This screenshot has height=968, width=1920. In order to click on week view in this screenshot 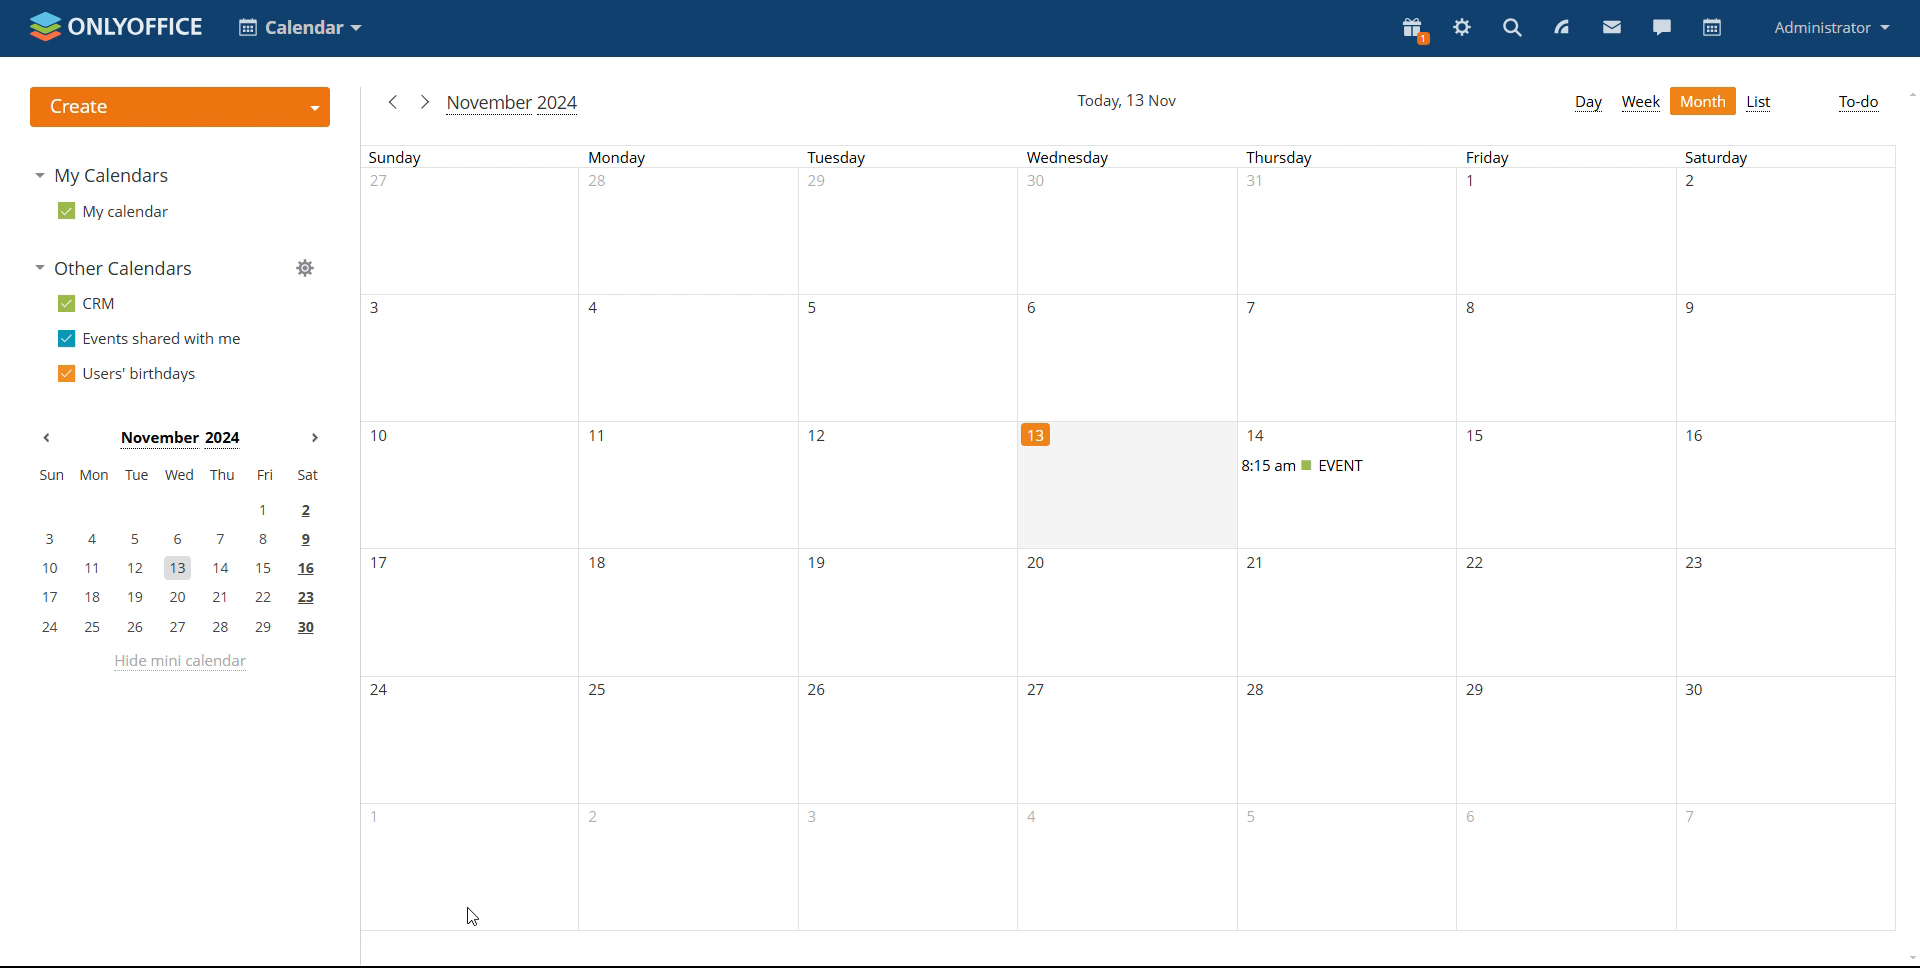, I will do `click(1642, 103)`.